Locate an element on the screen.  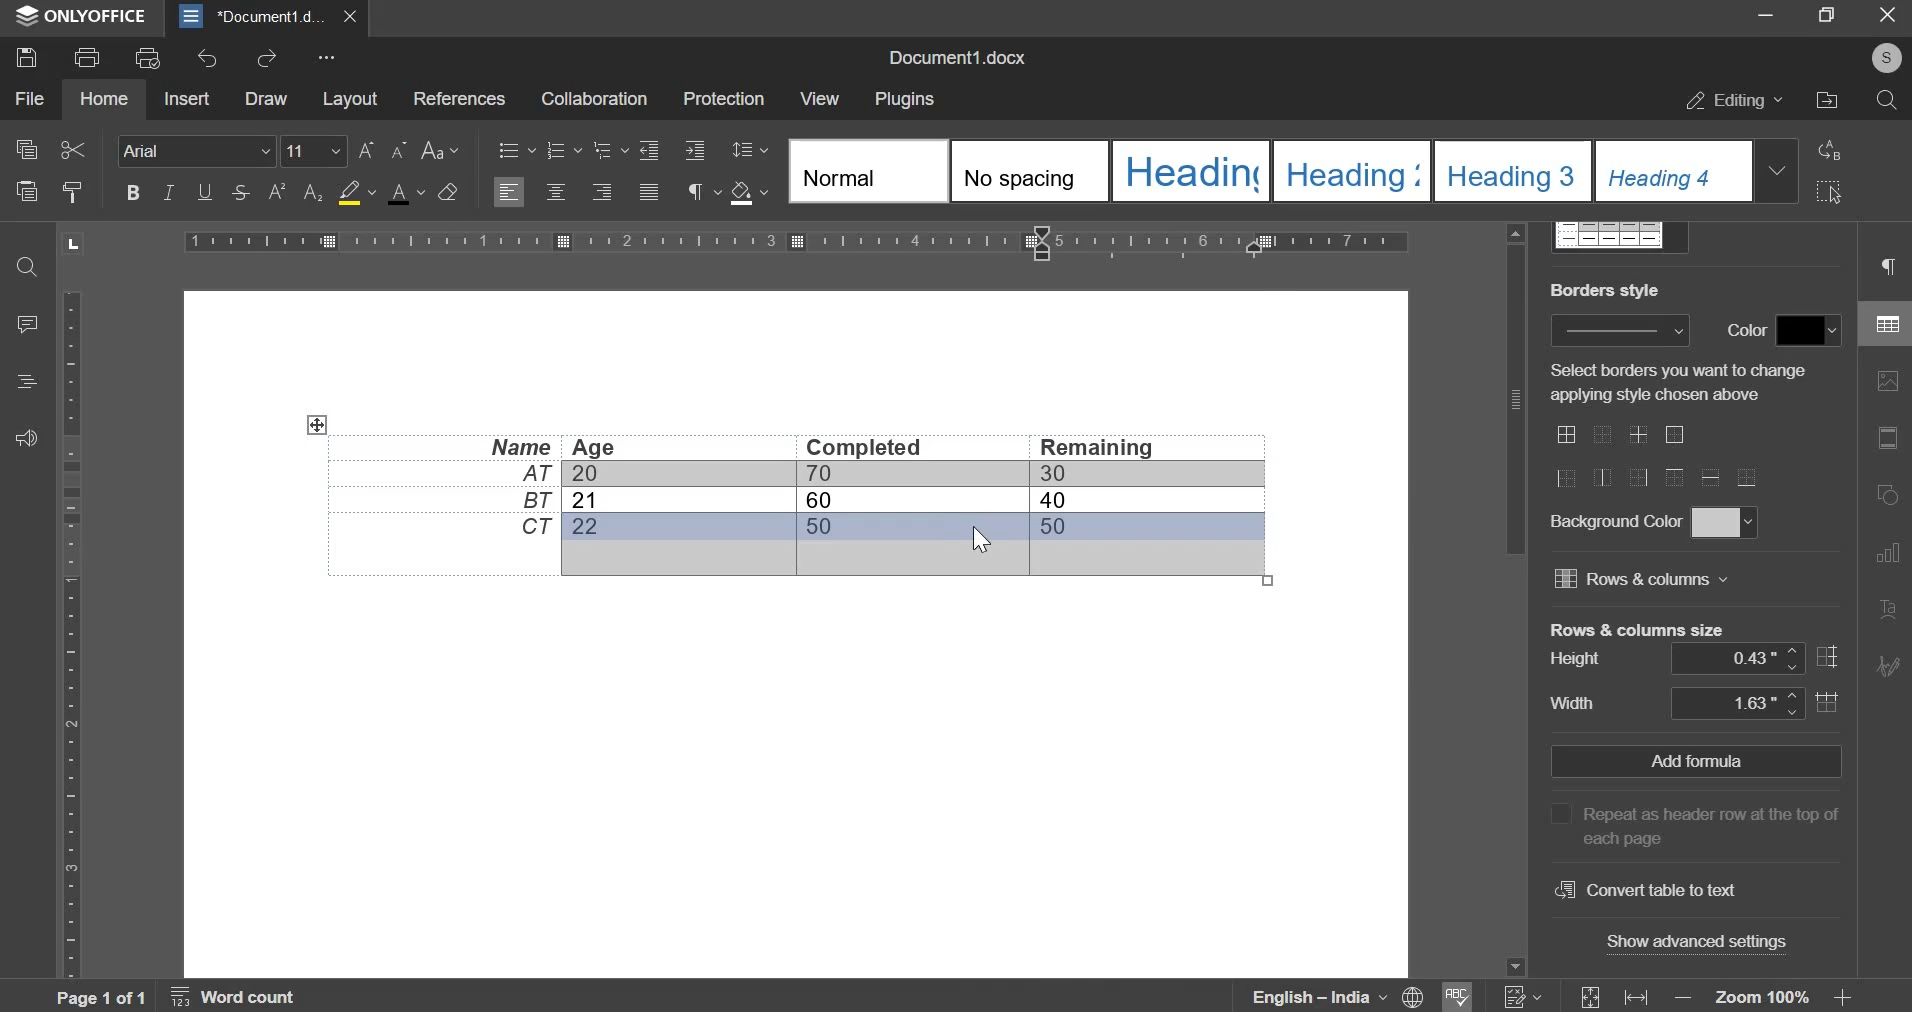
increase indent is located at coordinates (649, 149).